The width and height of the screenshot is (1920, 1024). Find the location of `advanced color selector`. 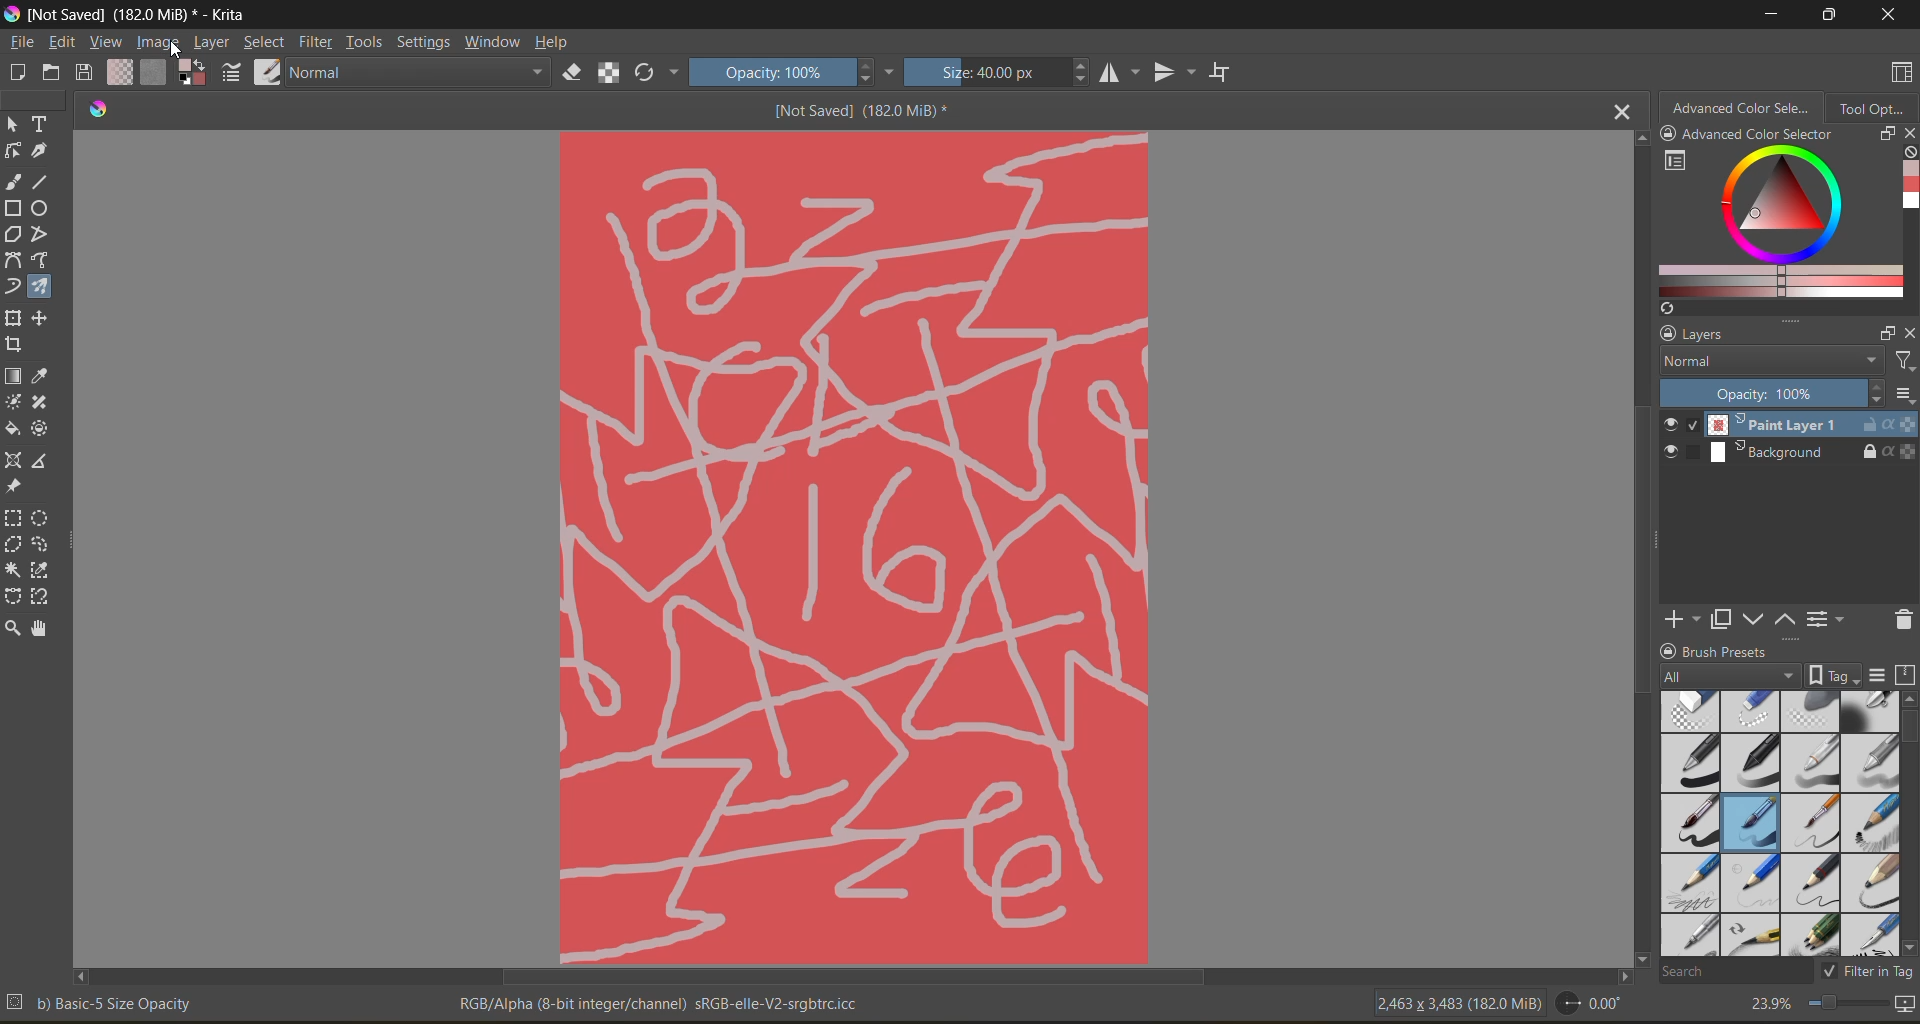

advanced color selector is located at coordinates (1777, 227).